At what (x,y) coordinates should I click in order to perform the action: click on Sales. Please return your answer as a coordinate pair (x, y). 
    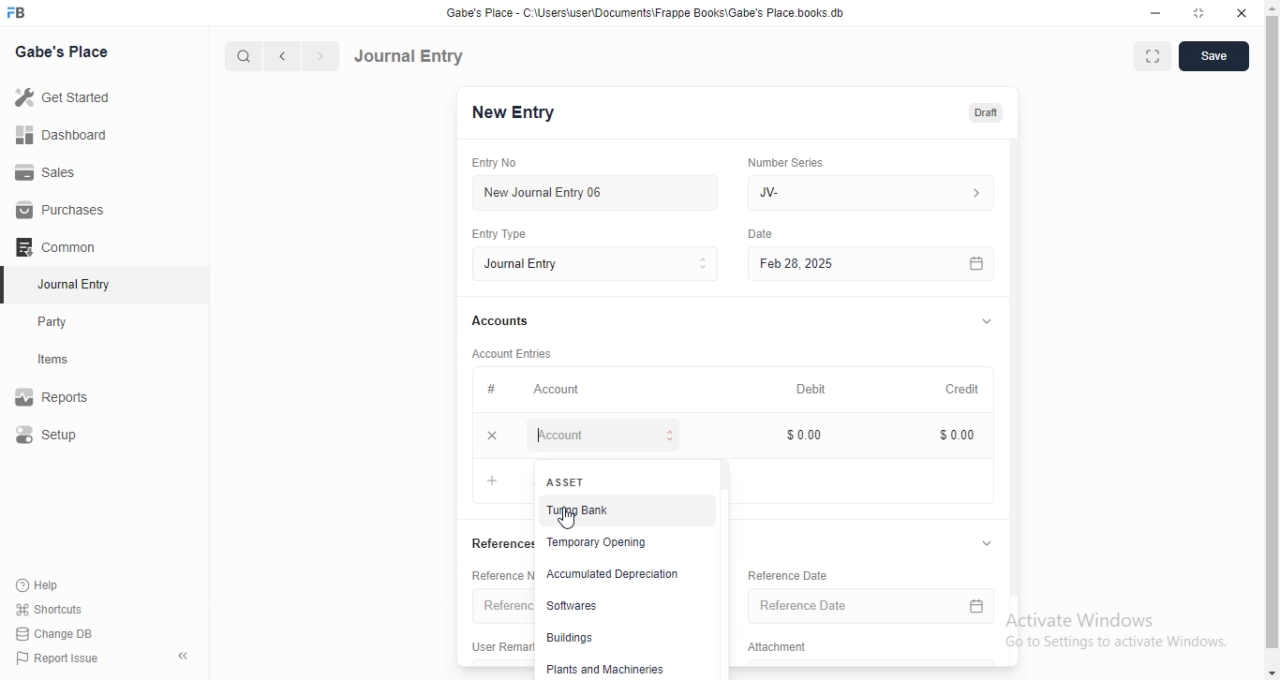
    Looking at the image, I should click on (64, 171).